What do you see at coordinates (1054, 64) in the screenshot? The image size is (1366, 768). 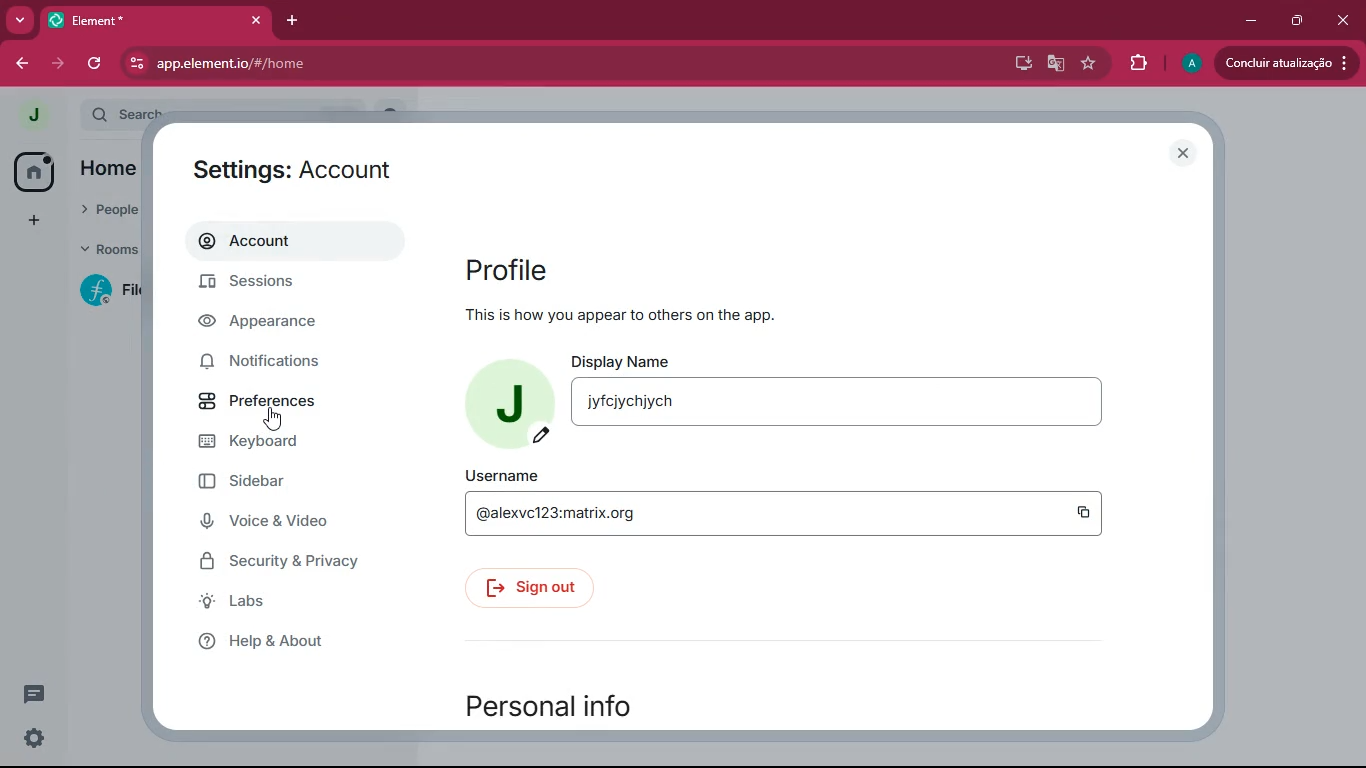 I see `google translate` at bounding box center [1054, 64].